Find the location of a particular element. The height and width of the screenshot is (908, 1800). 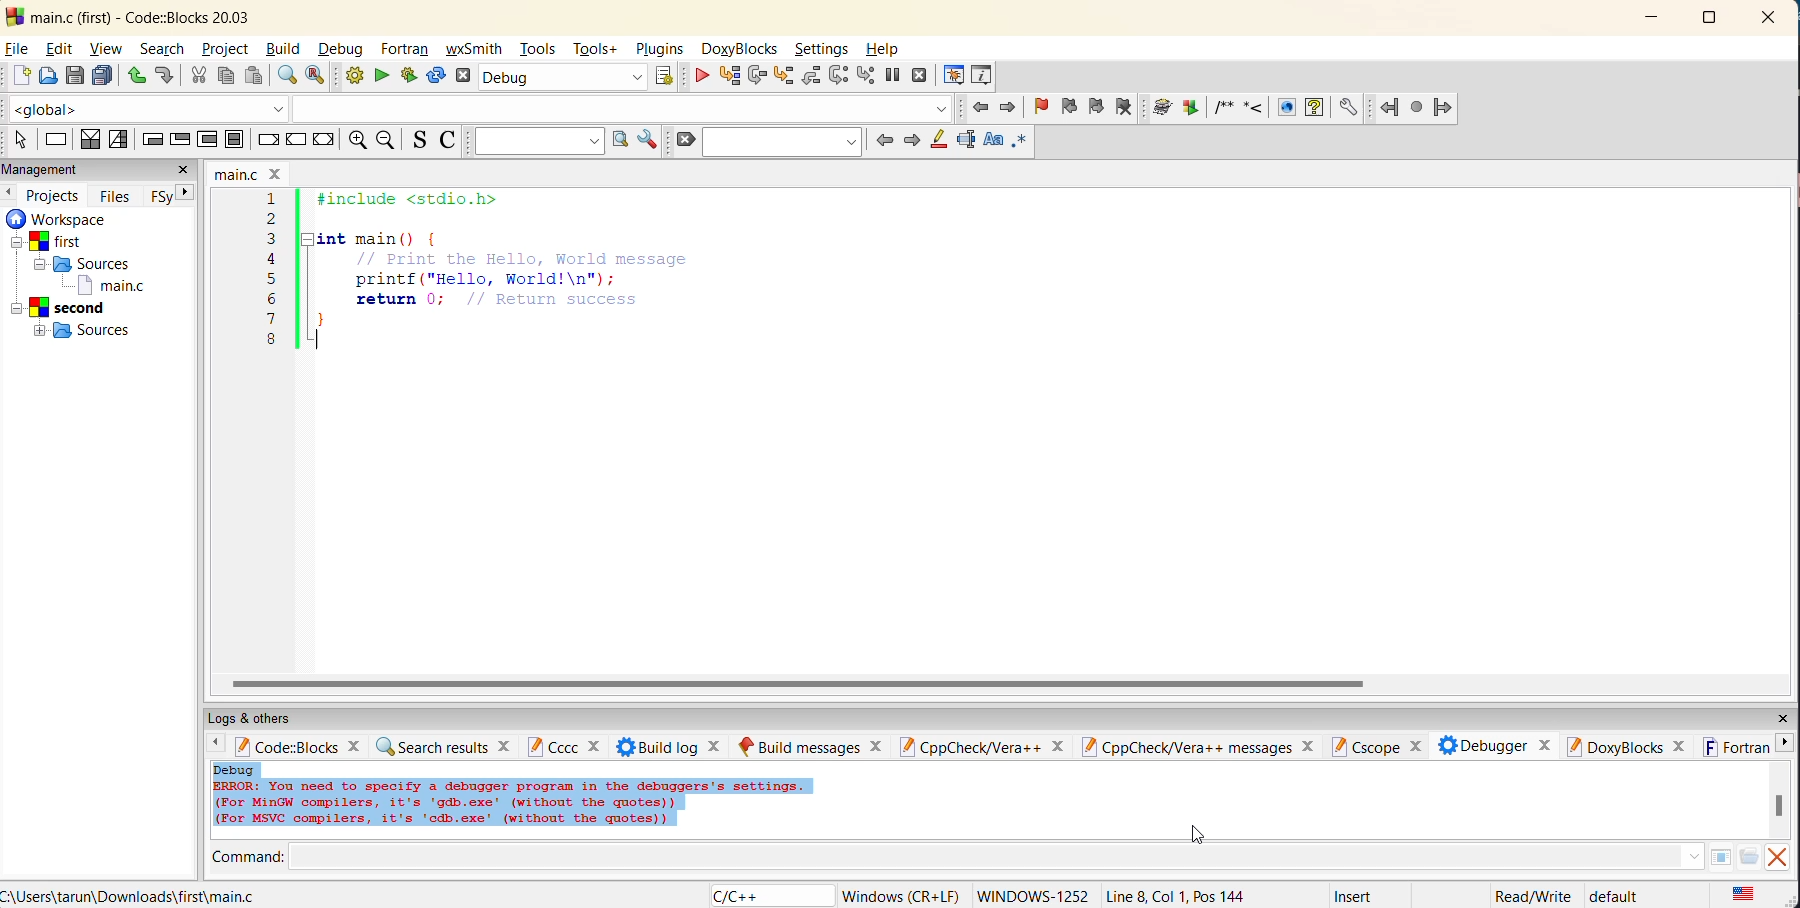

debugging windows is located at coordinates (952, 77).